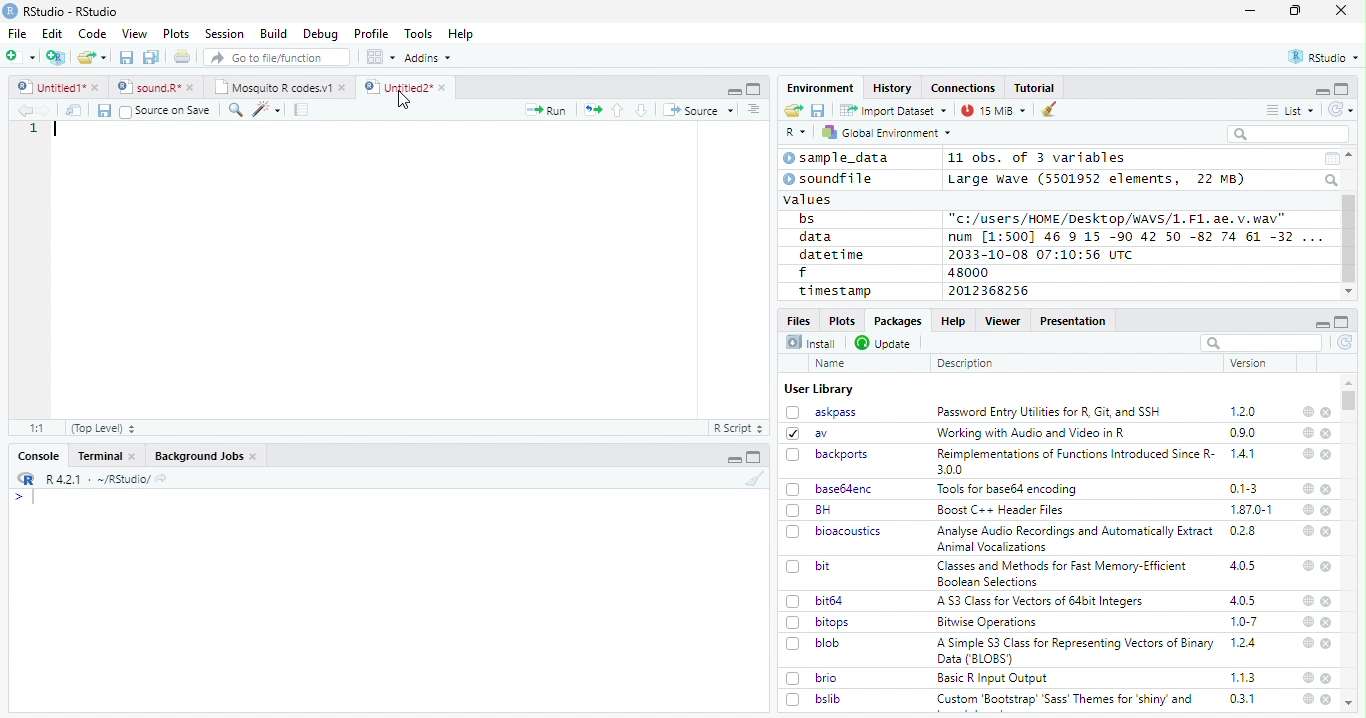  Describe the element at coordinates (1307, 411) in the screenshot. I see `help` at that location.